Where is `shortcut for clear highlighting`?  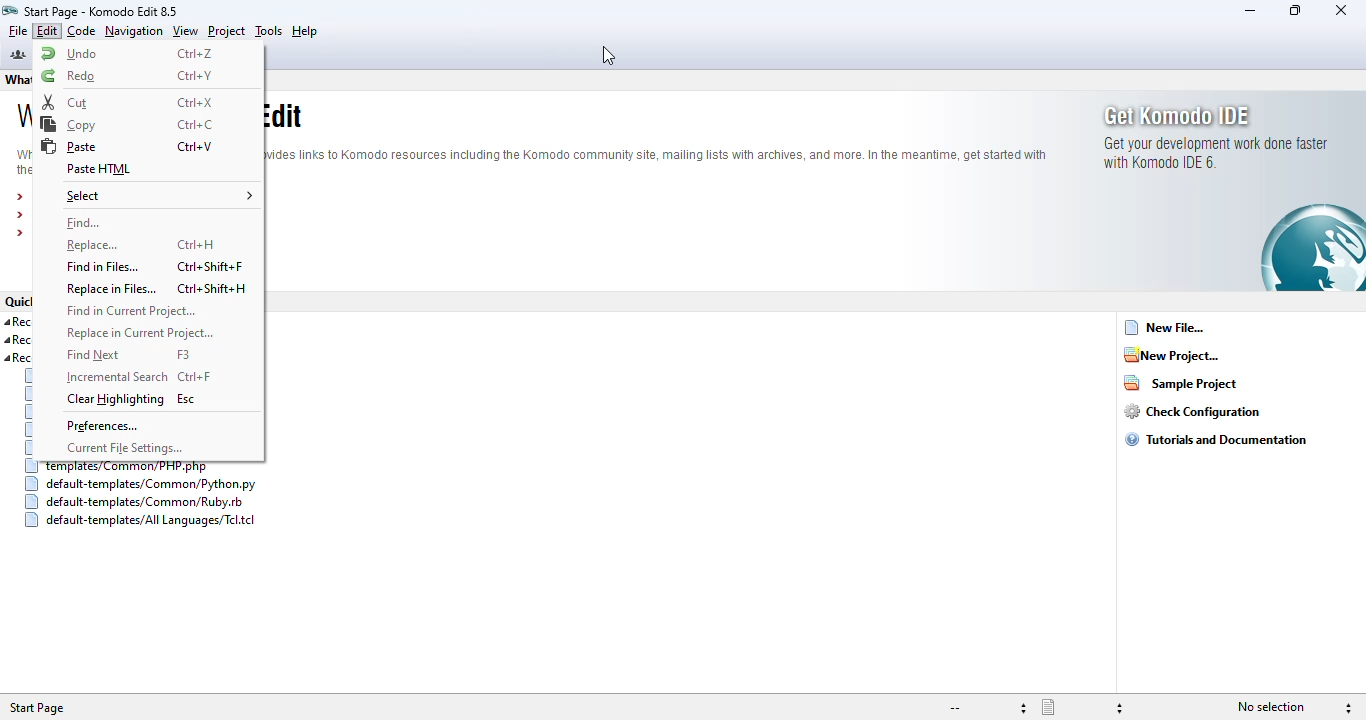 shortcut for clear highlighting is located at coordinates (186, 399).